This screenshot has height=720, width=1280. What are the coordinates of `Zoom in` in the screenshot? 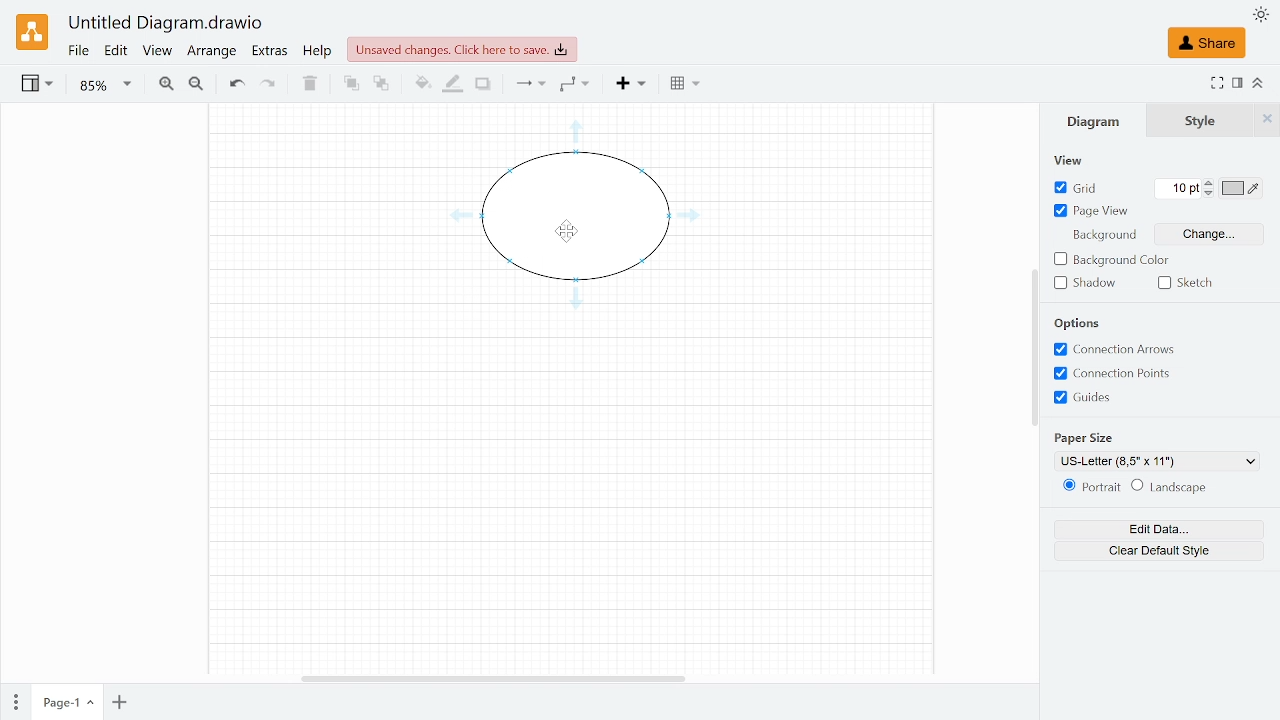 It's located at (165, 85).